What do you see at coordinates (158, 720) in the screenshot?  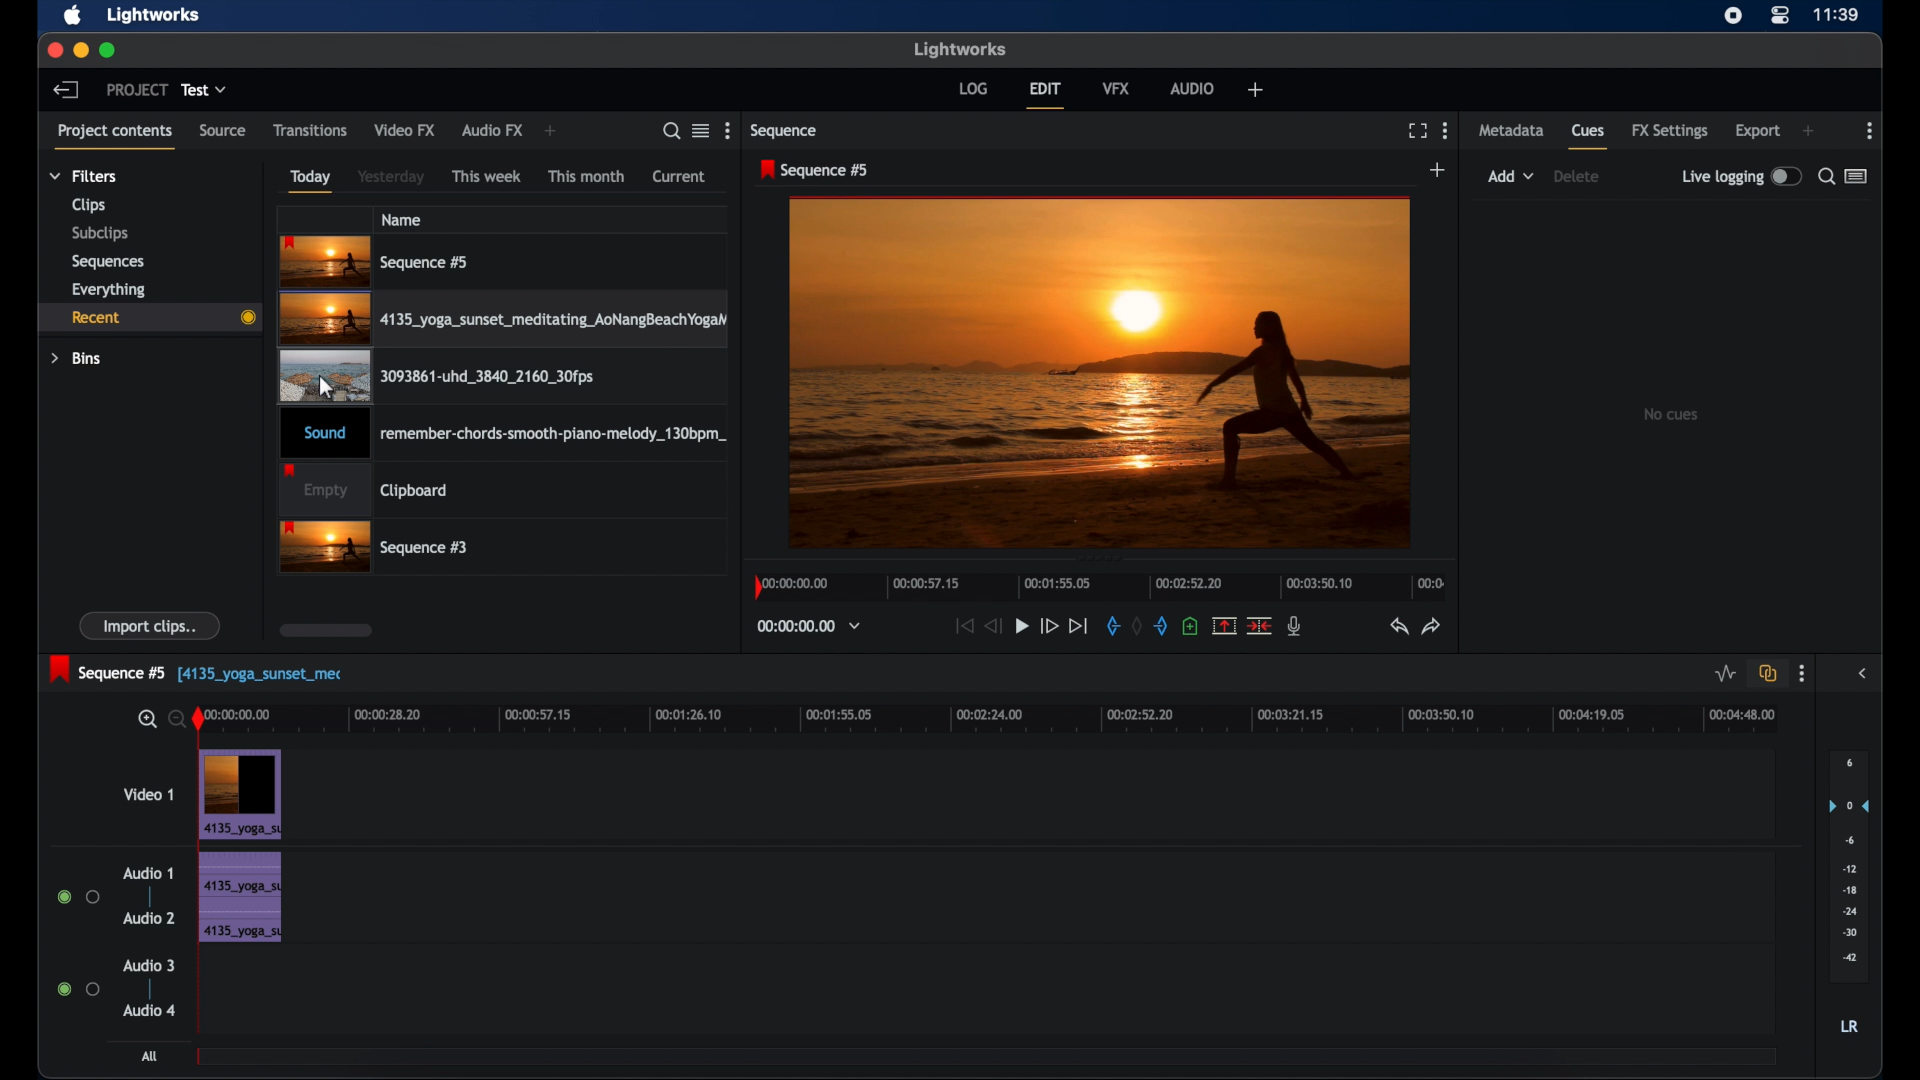 I see `zoom` at bounding box center [158, 720].